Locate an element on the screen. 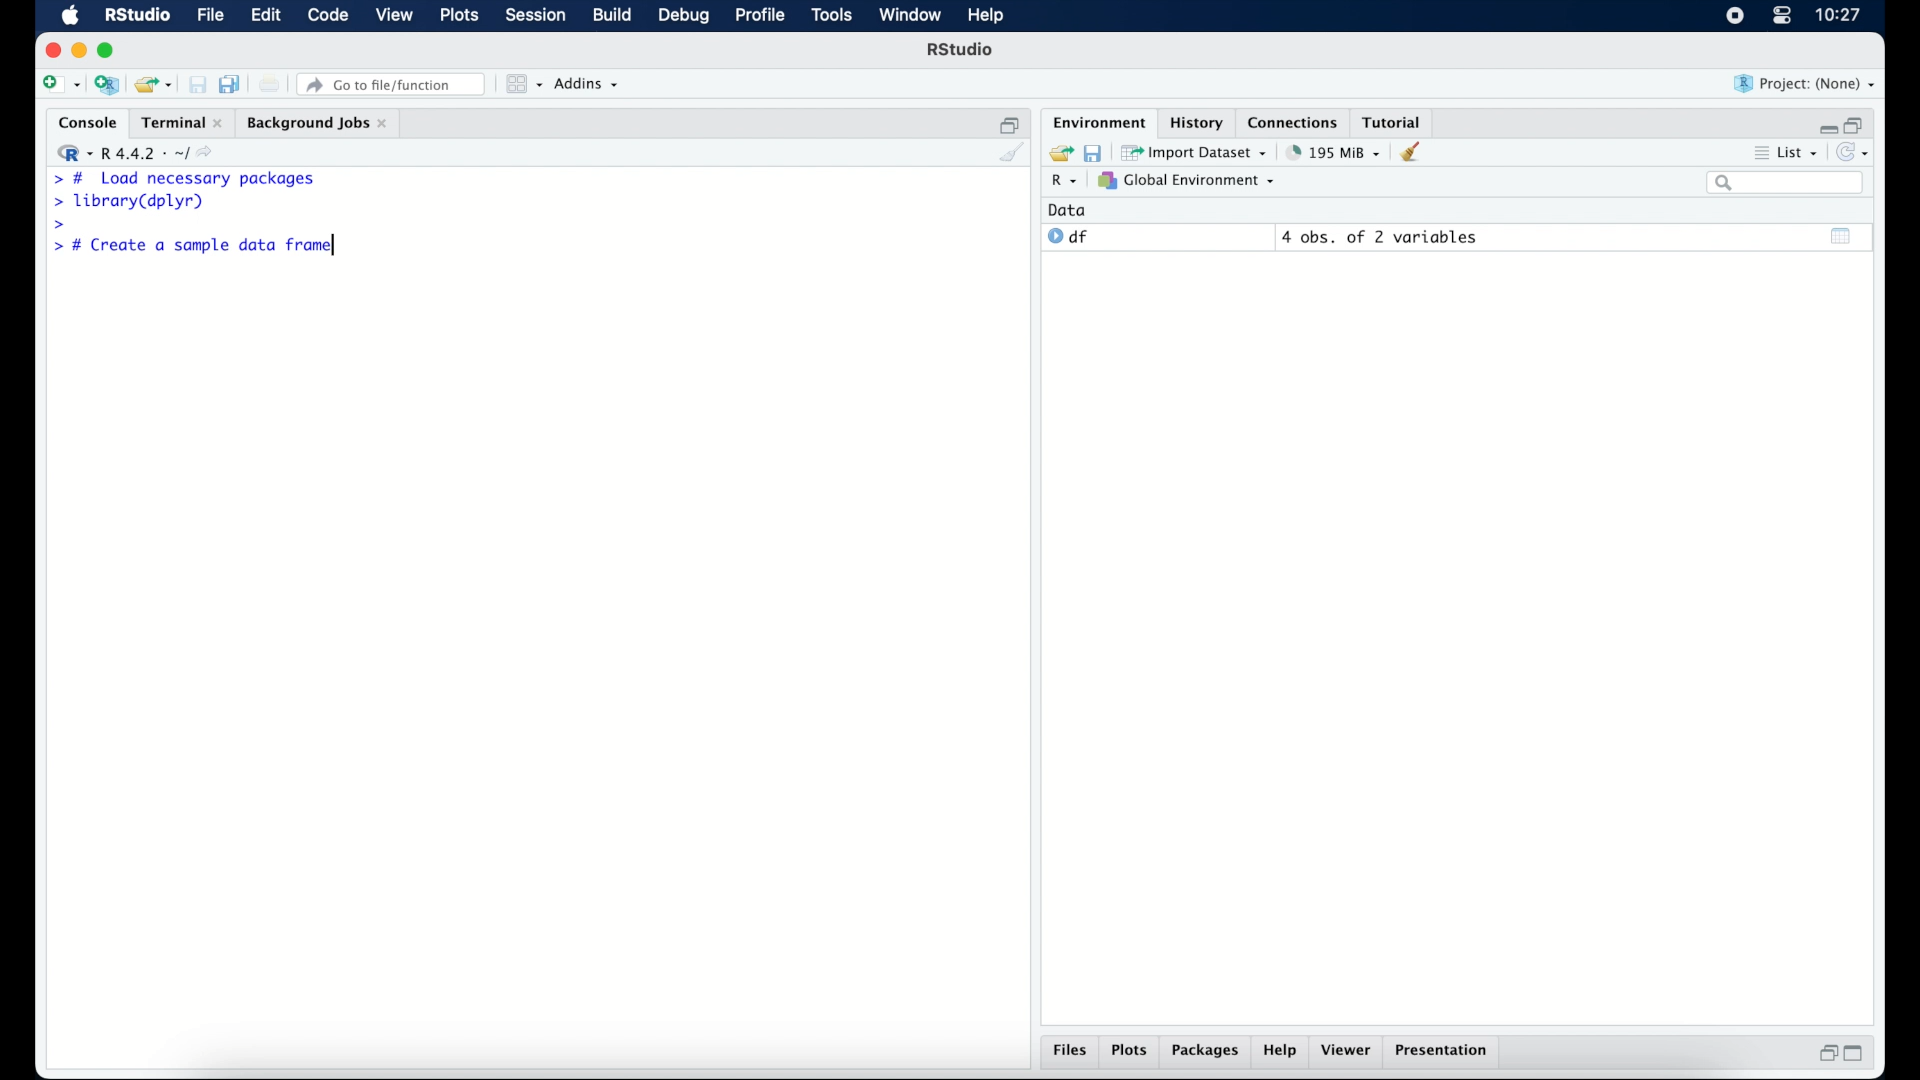 This screenshot has height=1080, width=1920. > # Create a sample data frame] is located at coordinates (198, 247).